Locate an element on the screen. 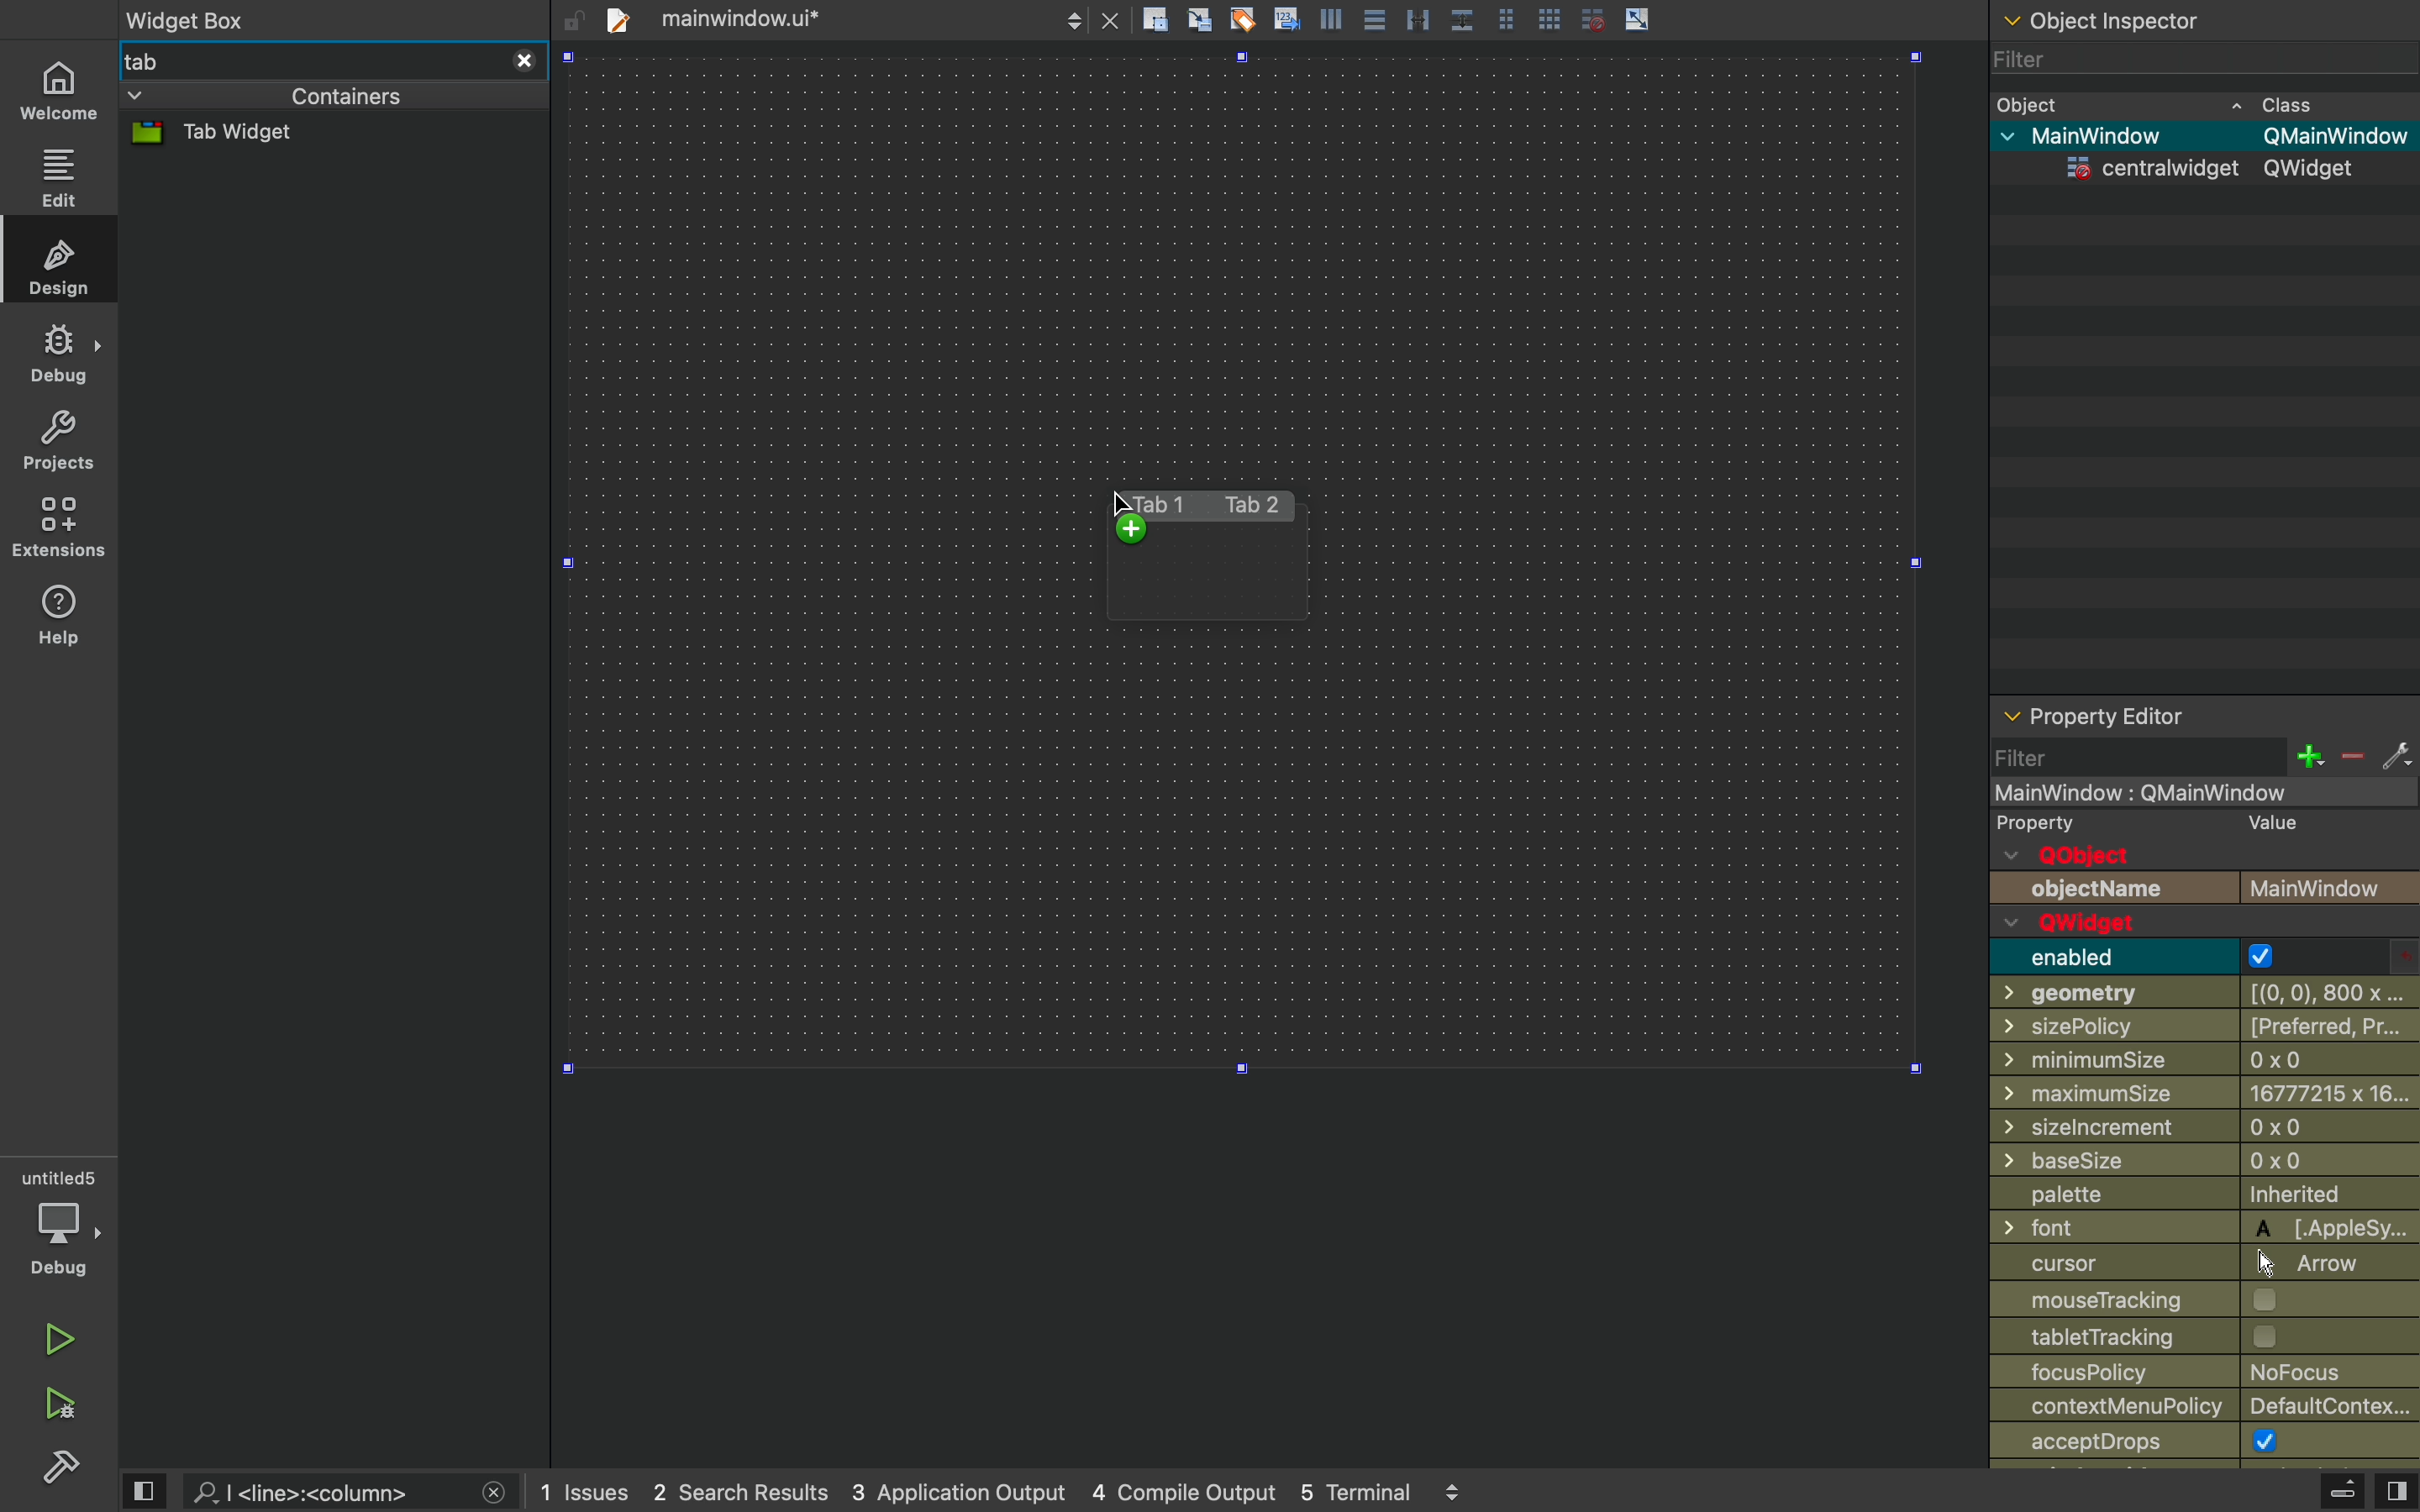 The image size is (2420, 1512). cursor is located at coordinates (1127, 518).